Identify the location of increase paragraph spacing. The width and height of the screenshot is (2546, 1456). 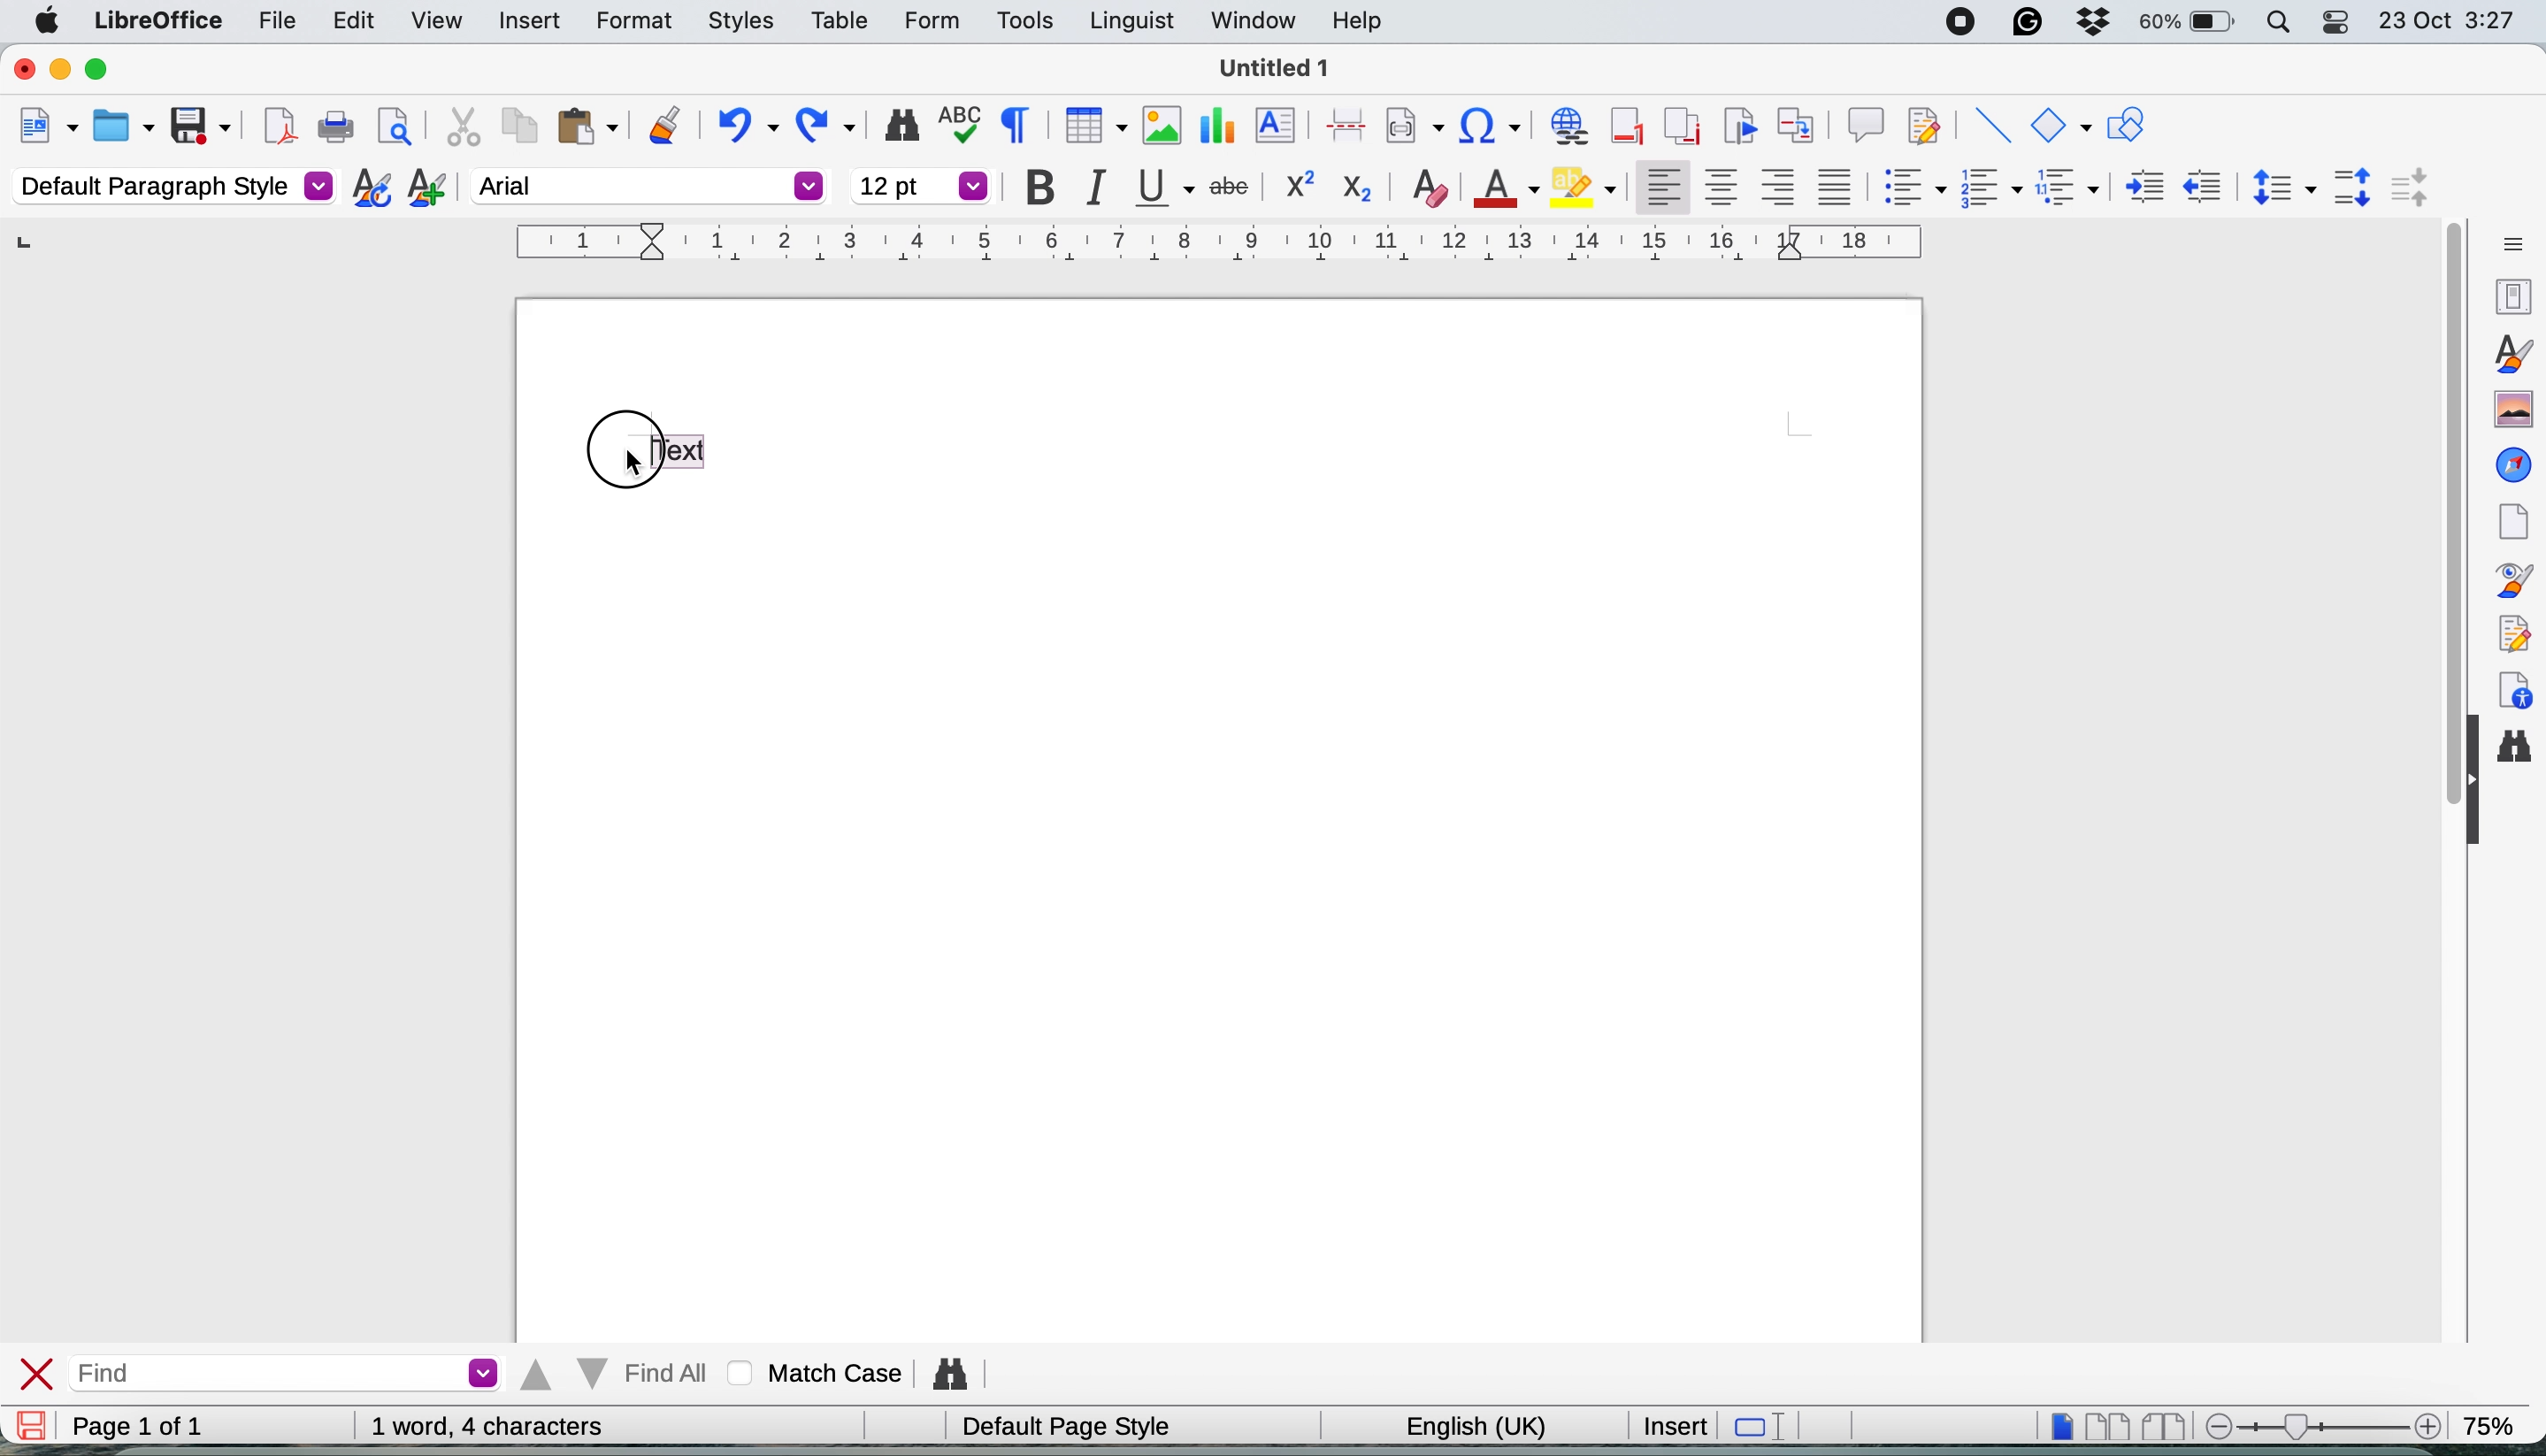
(2355, 185).